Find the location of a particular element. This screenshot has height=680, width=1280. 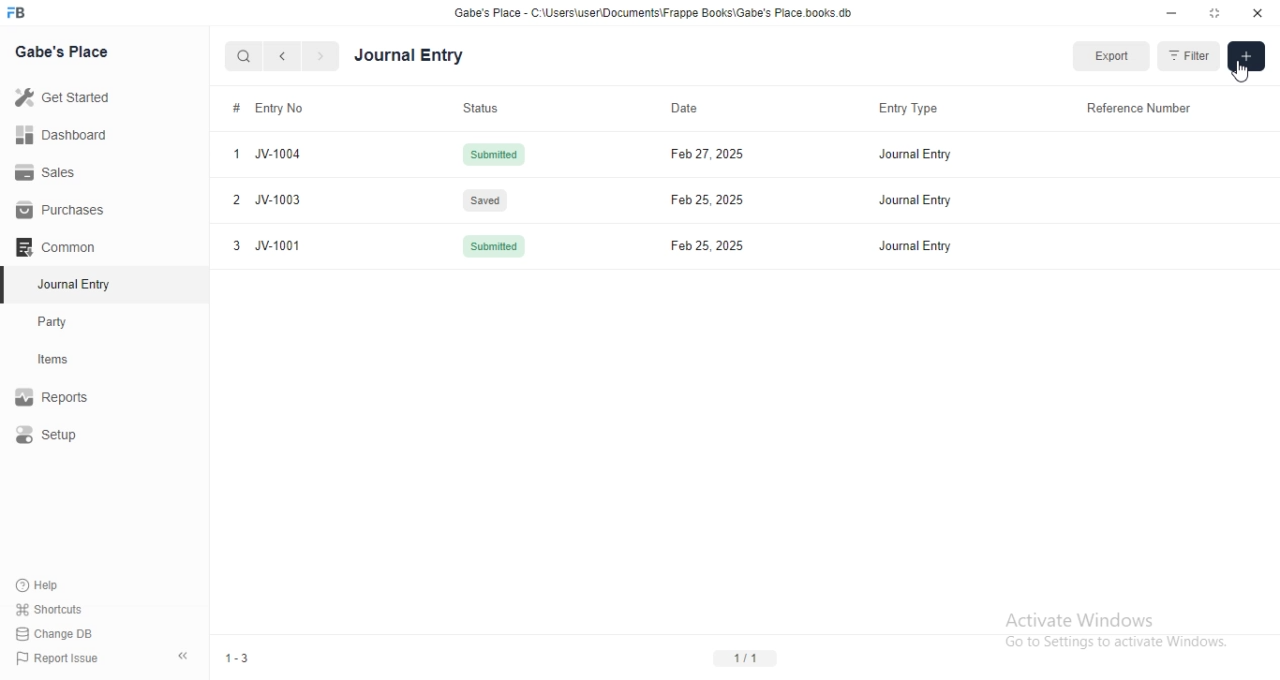

Gabe's Place - C\Users\userDocuments Frappe Books\Gabe's Place books db. is located at coordinates (654, 13).